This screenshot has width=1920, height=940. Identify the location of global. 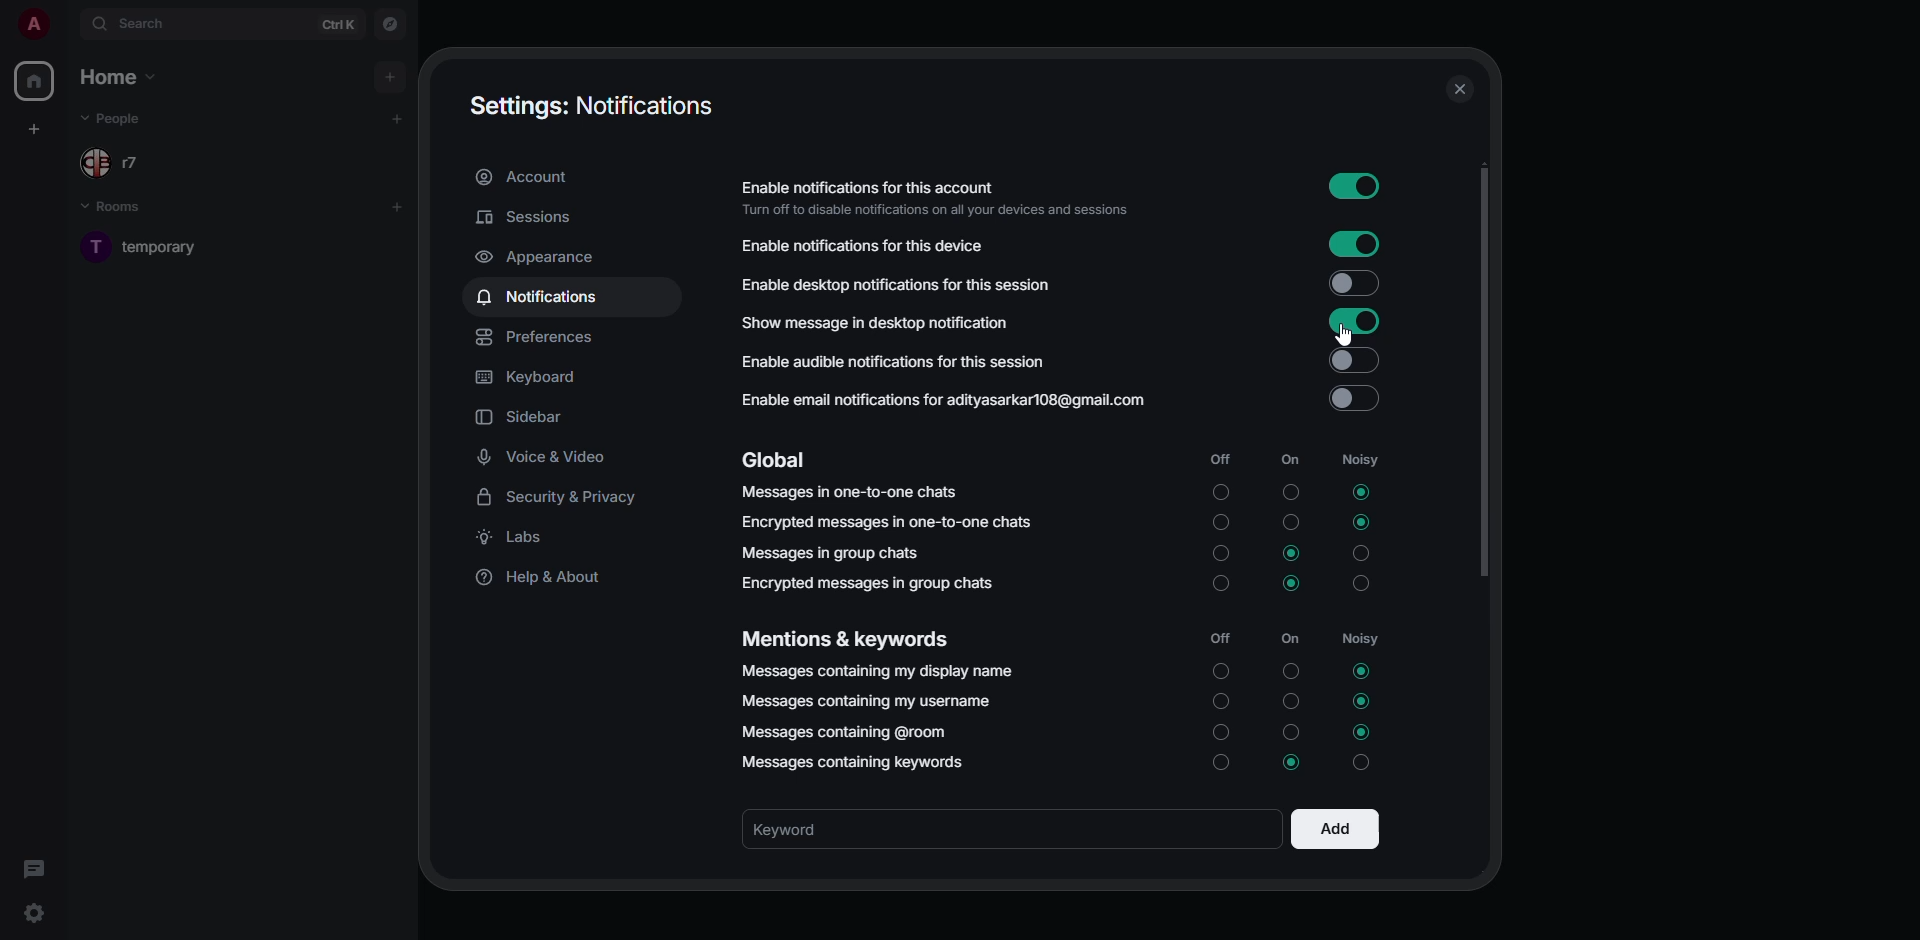
(780, 461).